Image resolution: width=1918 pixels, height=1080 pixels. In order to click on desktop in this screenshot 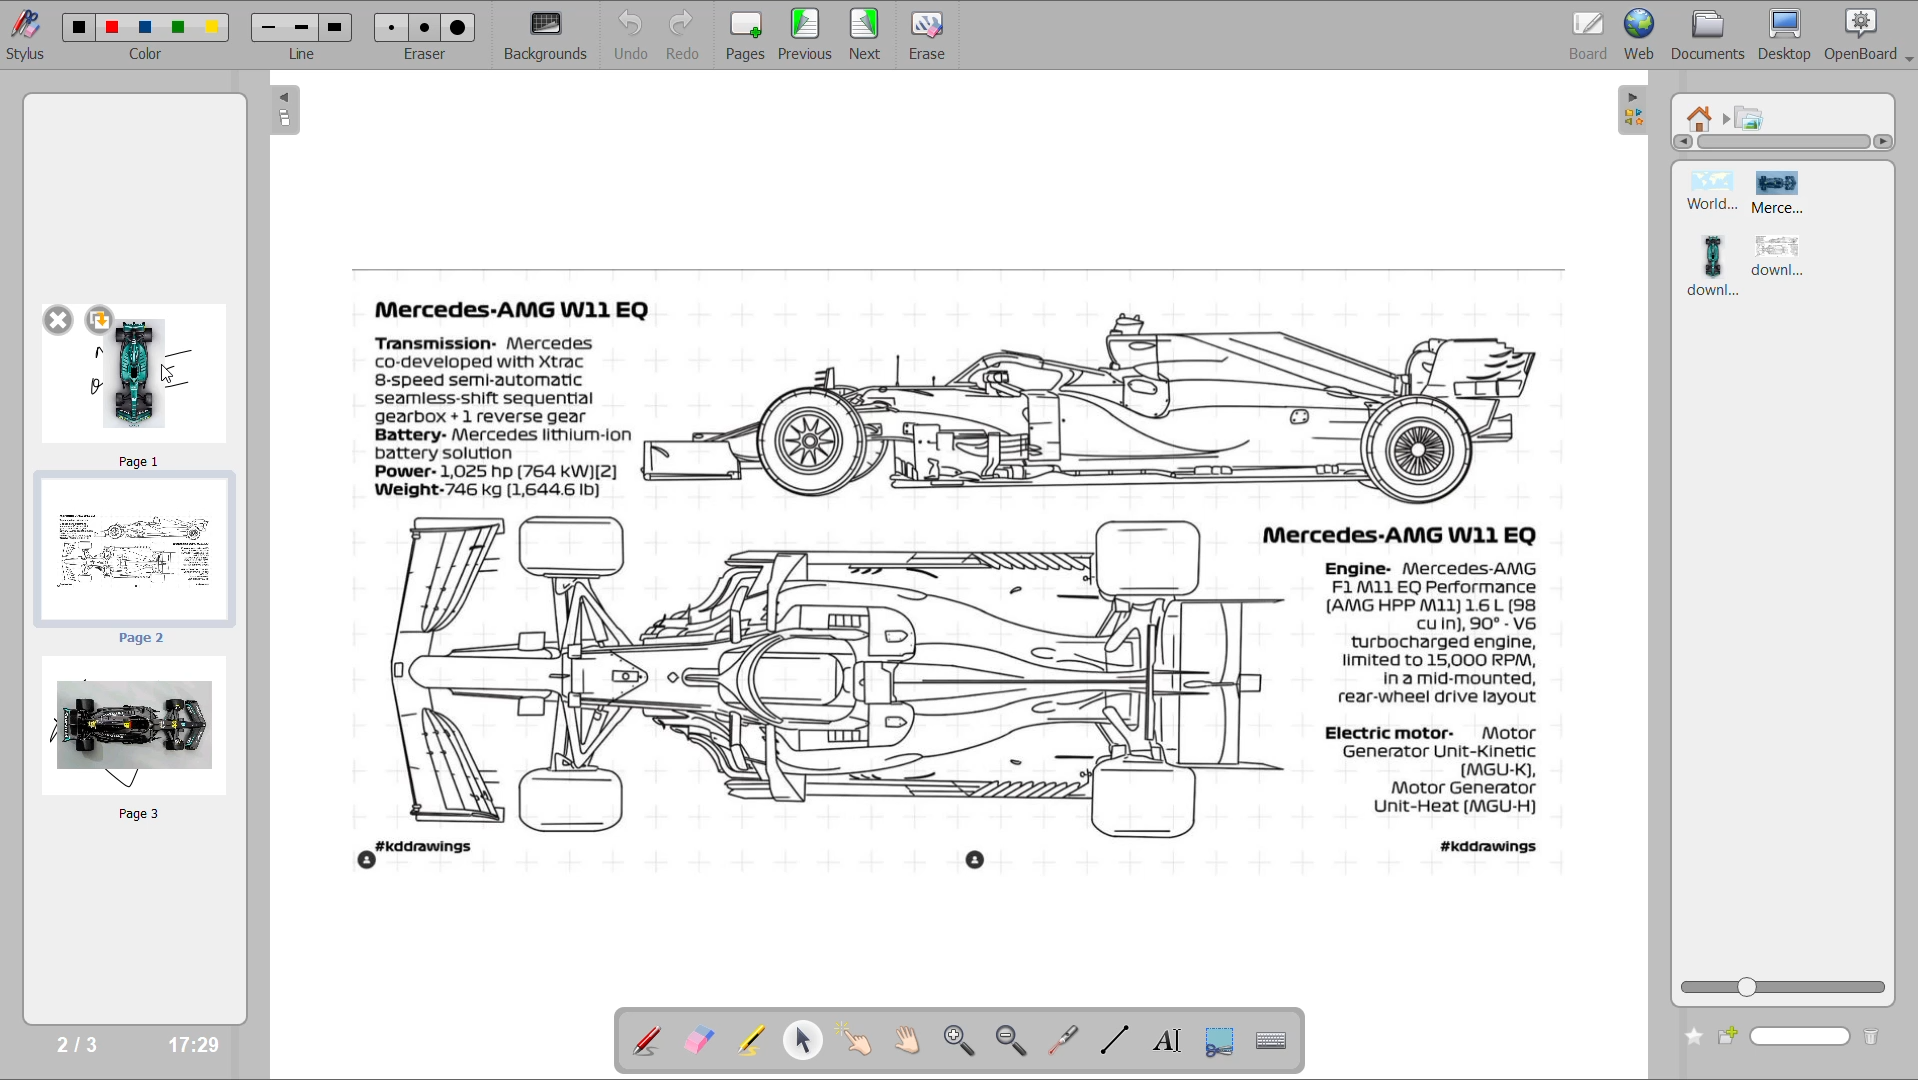, I will do `click(1788, 35)`.